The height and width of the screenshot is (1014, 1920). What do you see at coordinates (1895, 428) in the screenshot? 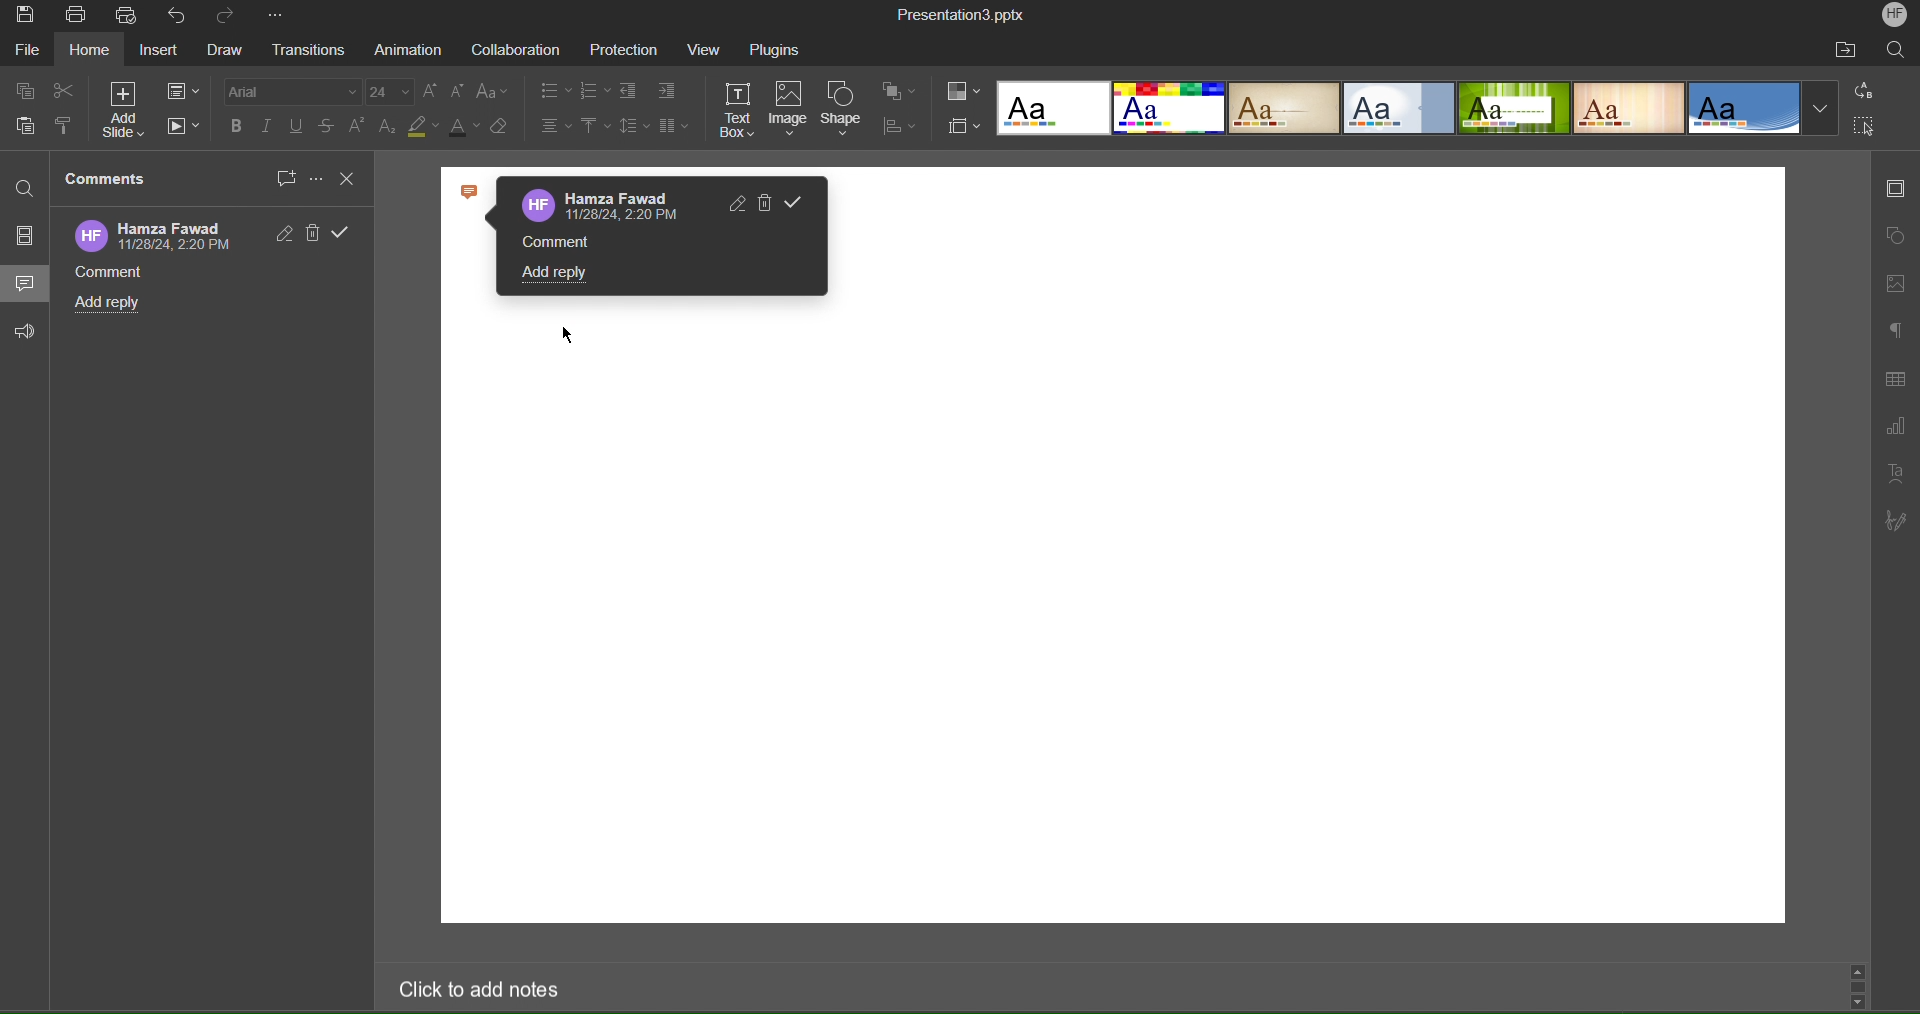
I see `Graph Settings` at bounding box center [1895, 428].